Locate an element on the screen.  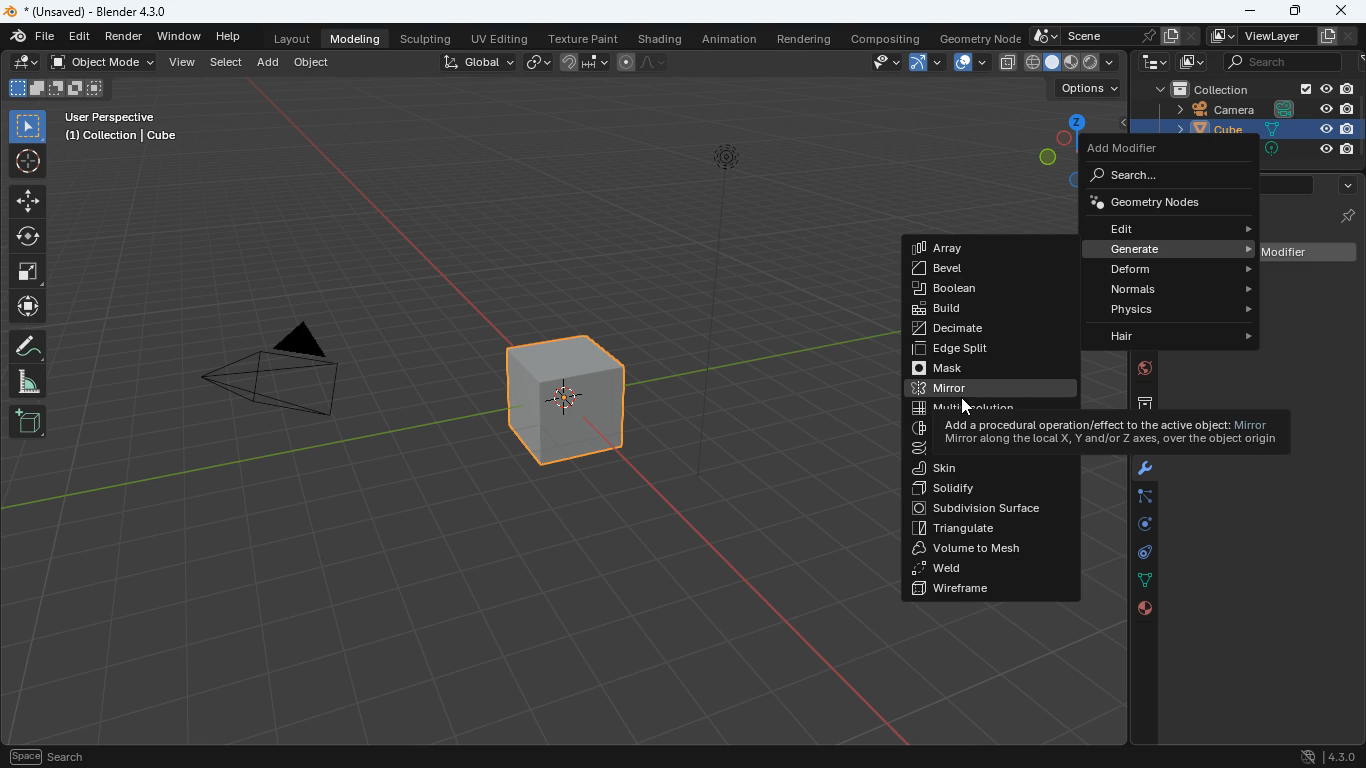
 is located at coordinates (922, 409).